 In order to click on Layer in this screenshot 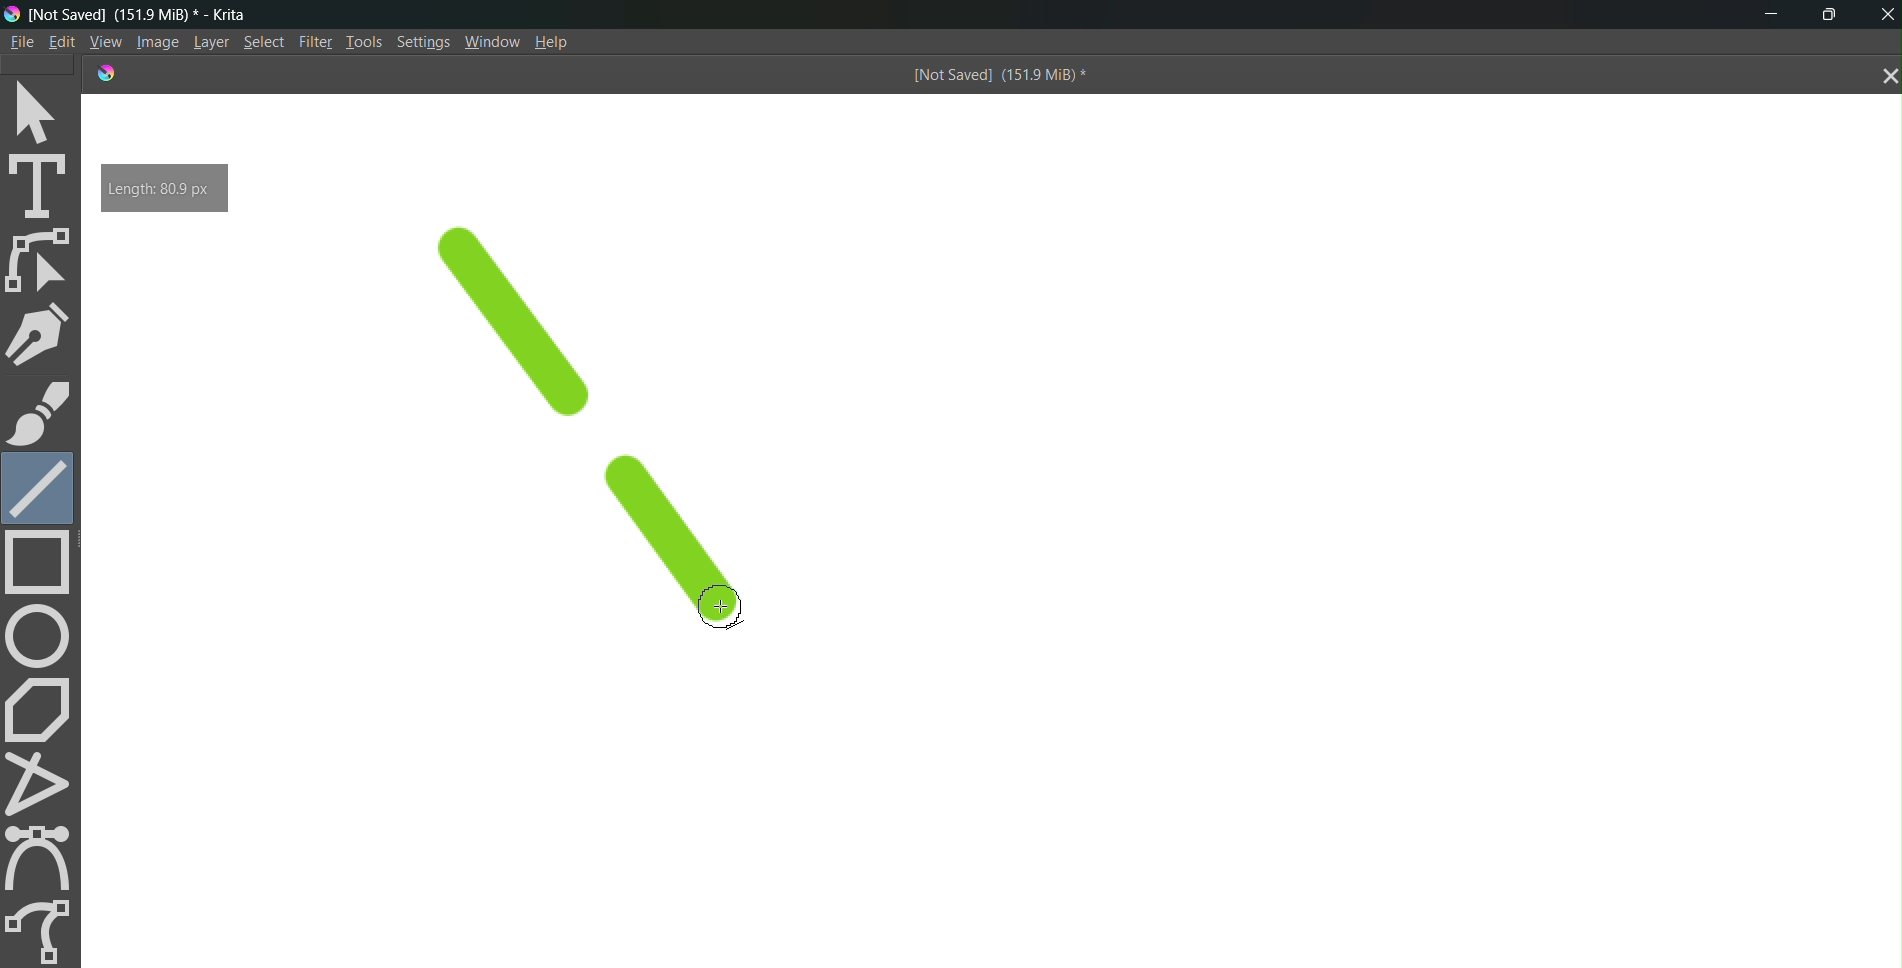, I will do `click(207, 43)`.